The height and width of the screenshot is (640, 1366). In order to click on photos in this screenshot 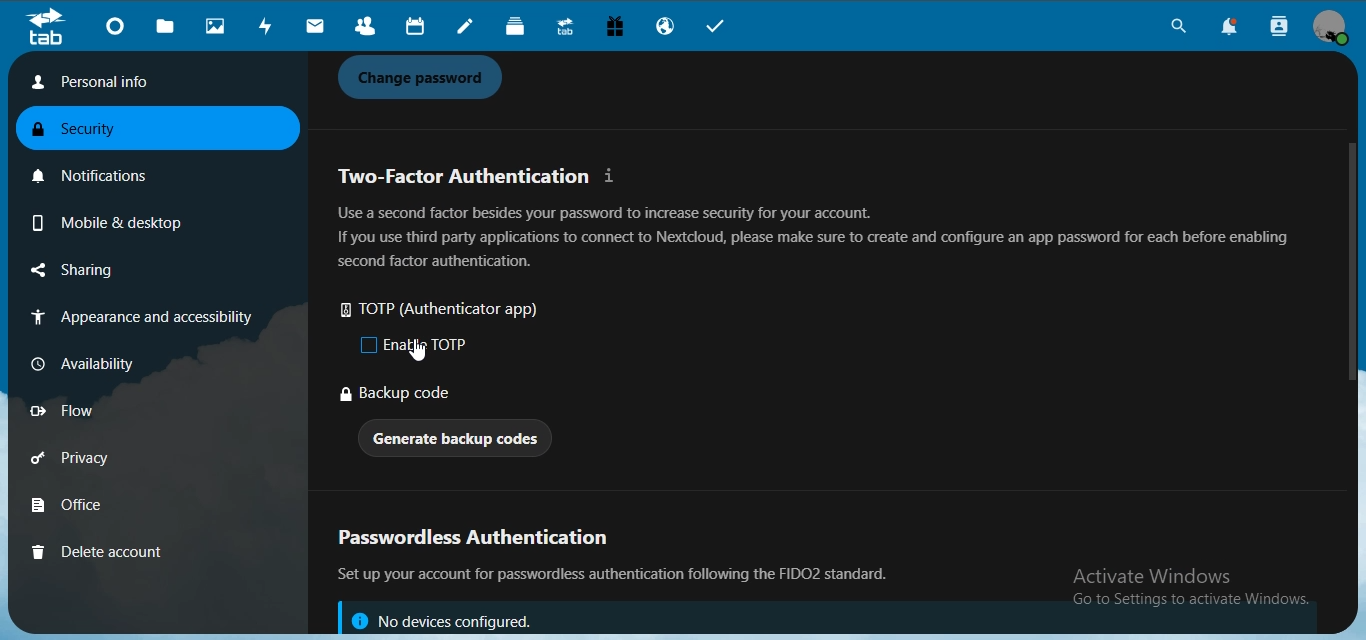, I will do `click(218, 27)`.